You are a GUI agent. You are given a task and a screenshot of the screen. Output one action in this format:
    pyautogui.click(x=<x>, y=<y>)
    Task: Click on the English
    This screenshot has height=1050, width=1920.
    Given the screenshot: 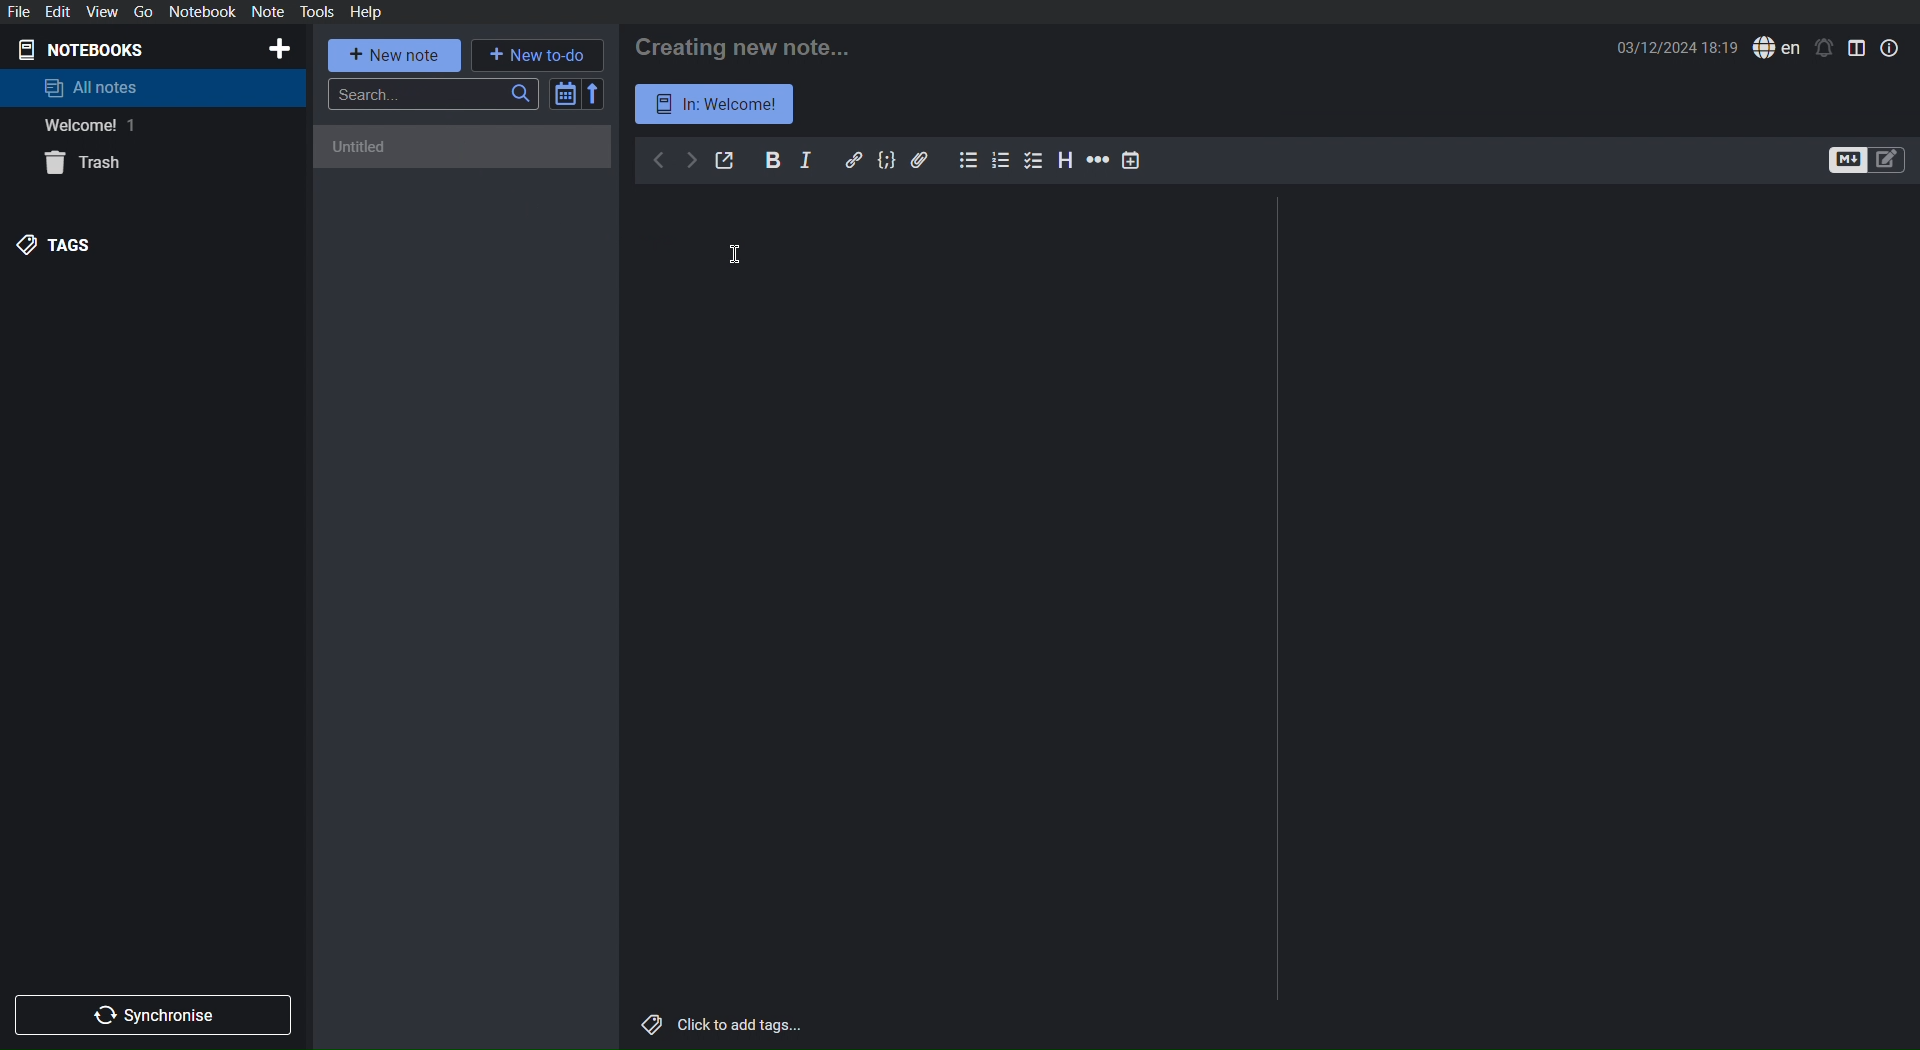 What is the action you would take?
    pyautogui.click(x=1777, y=48)
    